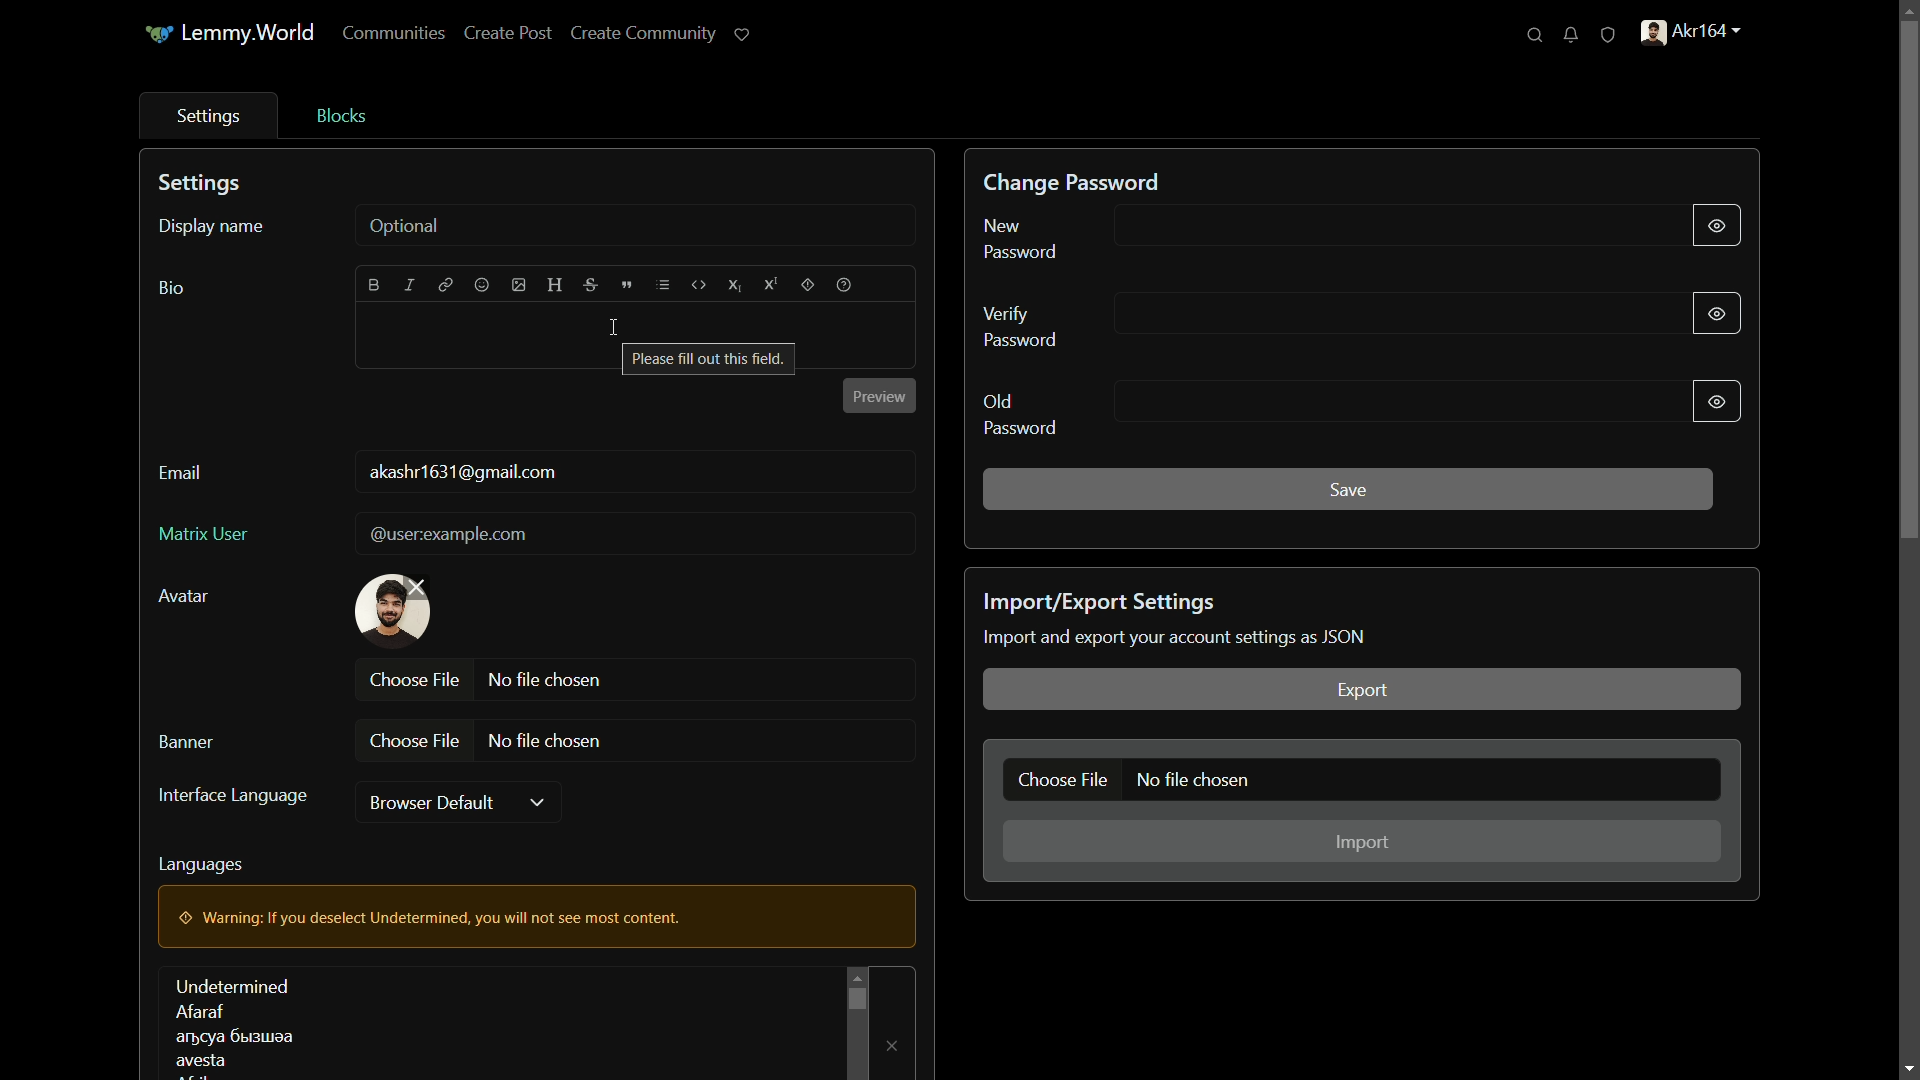  What do you see at coordinates (375, 286) in the screenshot?
I see `bold` at bounding box center [375, 286].